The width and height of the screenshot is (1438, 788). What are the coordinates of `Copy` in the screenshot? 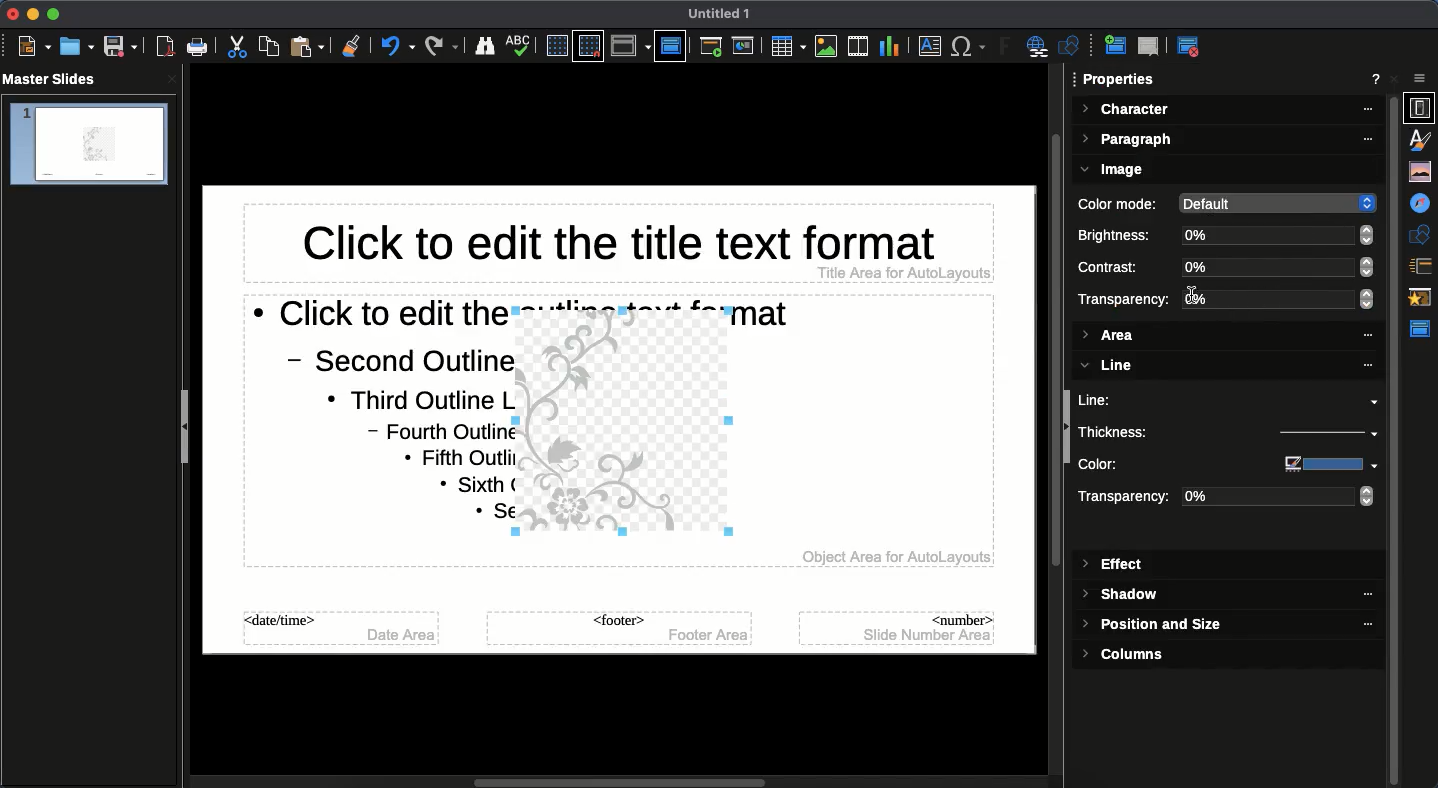 It's located at (269, 46).